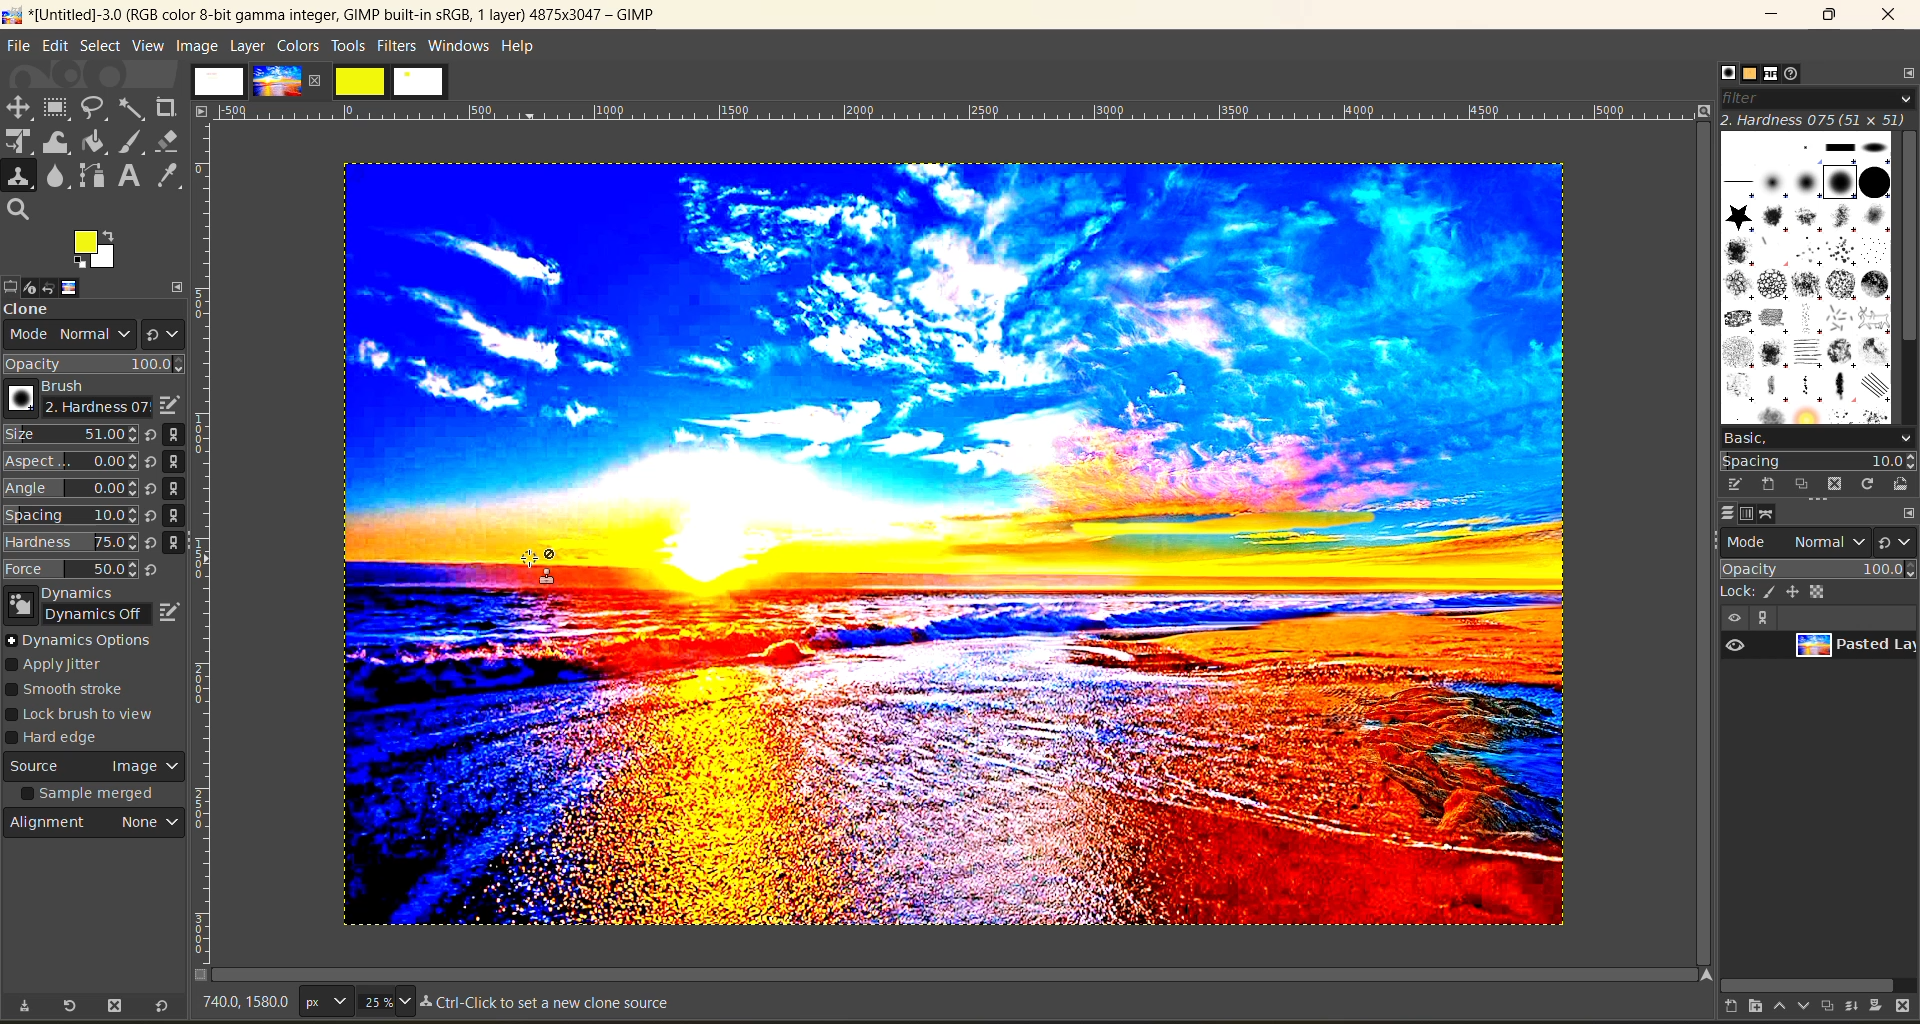 The image size is (1920, 1024). Describe the element at coordinates (96, 107) in the screenshot. I see `free select tool` at that location.